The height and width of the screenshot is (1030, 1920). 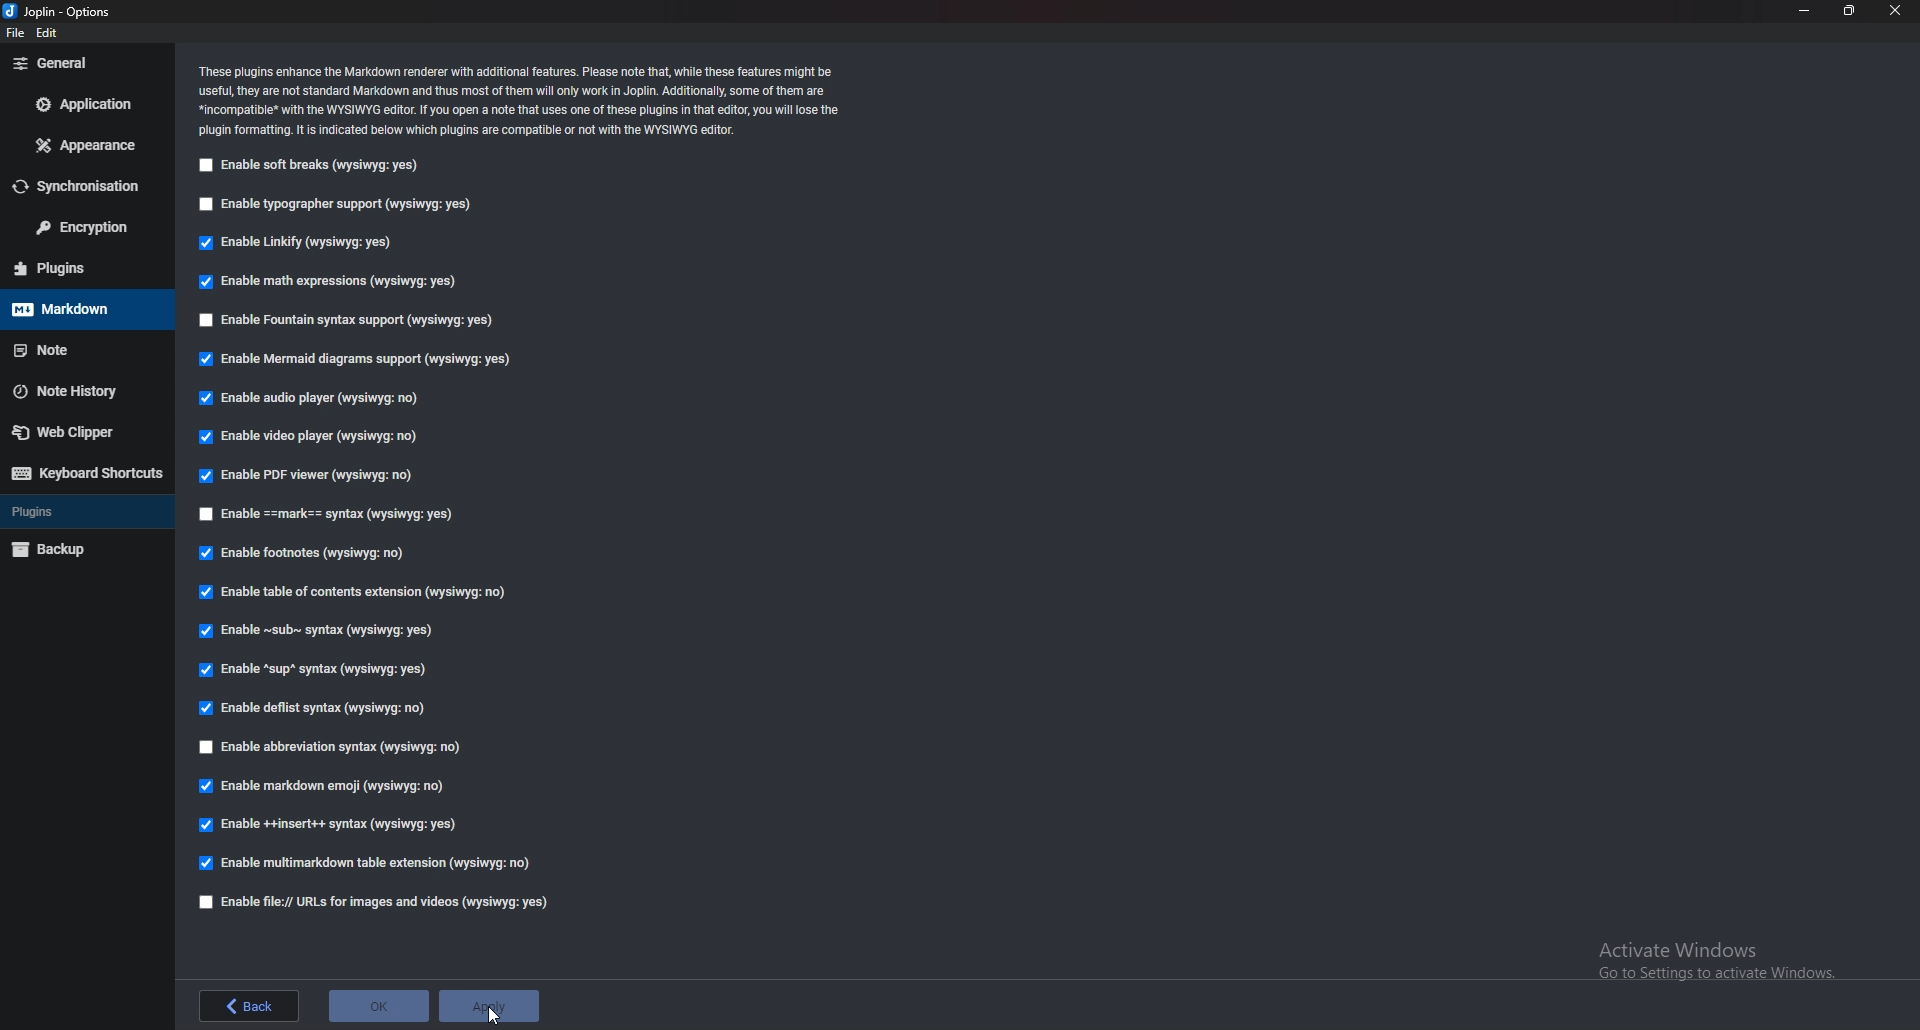 I want to click on Synchronization, so click(x=80, y=186).